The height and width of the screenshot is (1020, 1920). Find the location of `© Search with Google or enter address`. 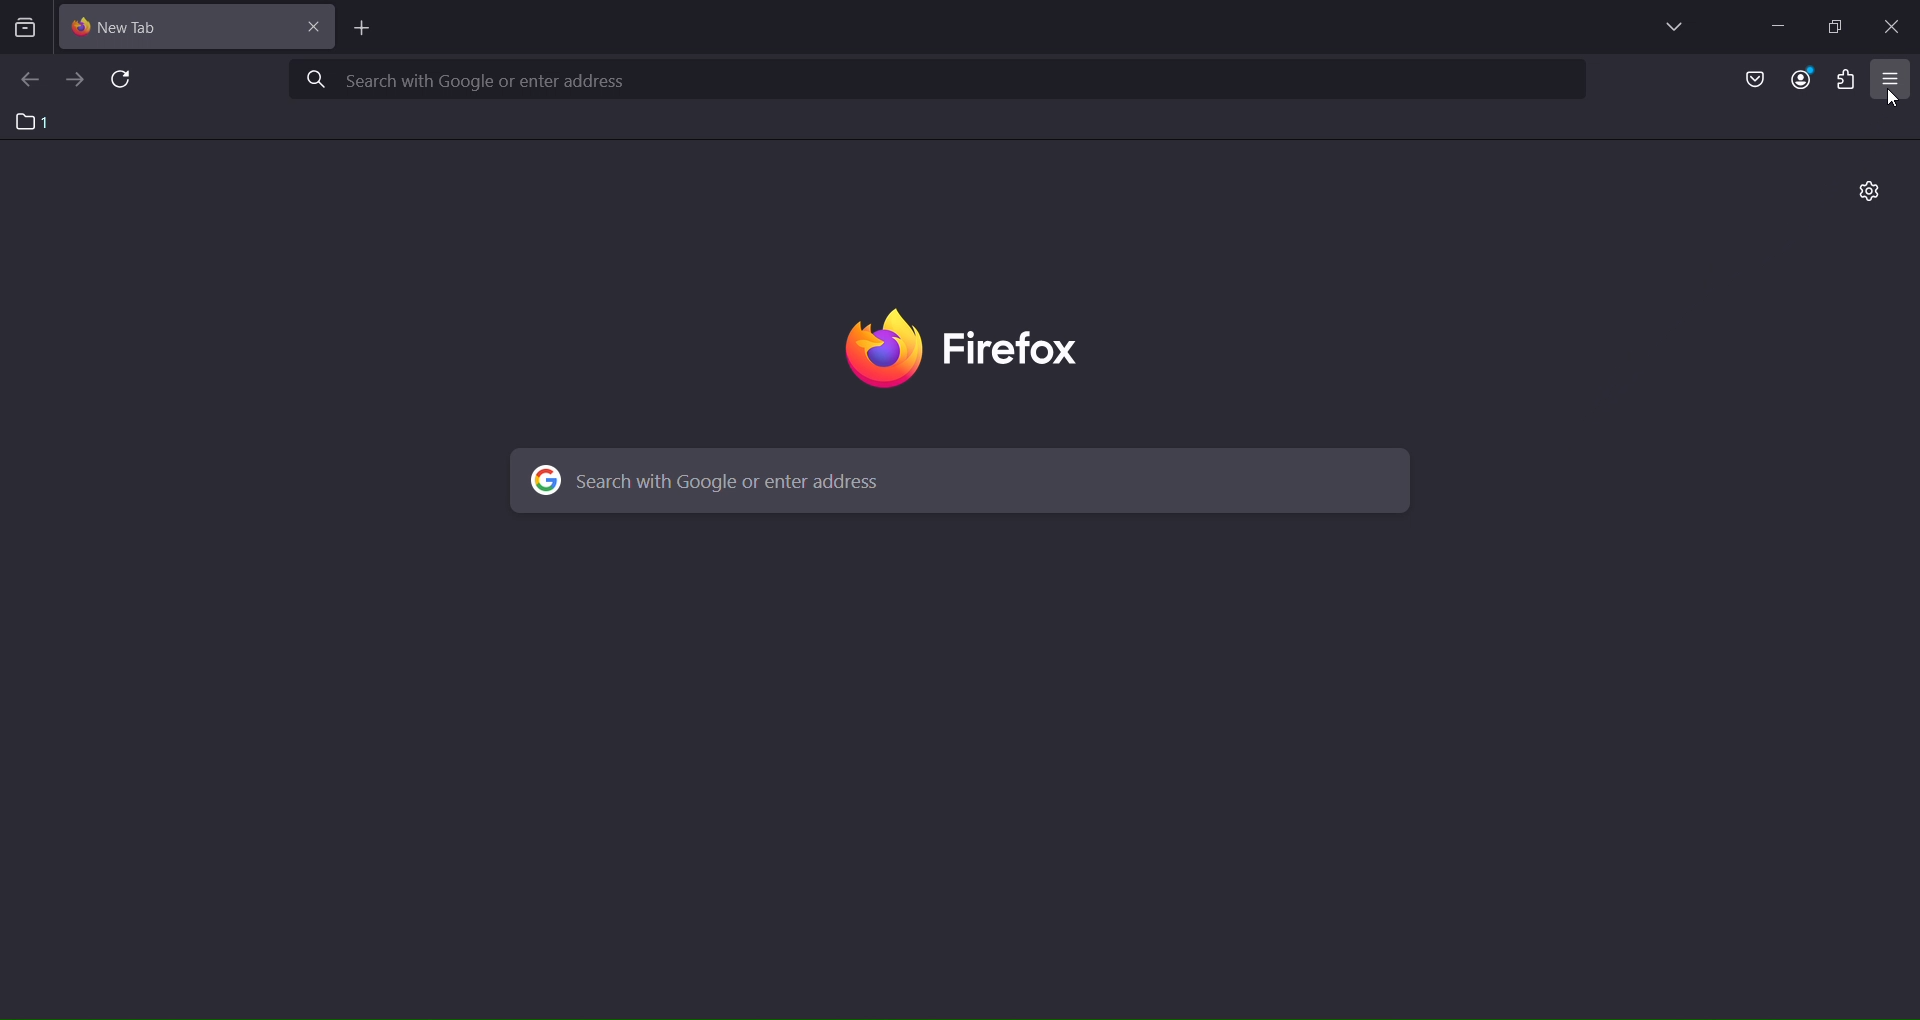

© Search with Google or enter address is located at coordinates (723, 481).